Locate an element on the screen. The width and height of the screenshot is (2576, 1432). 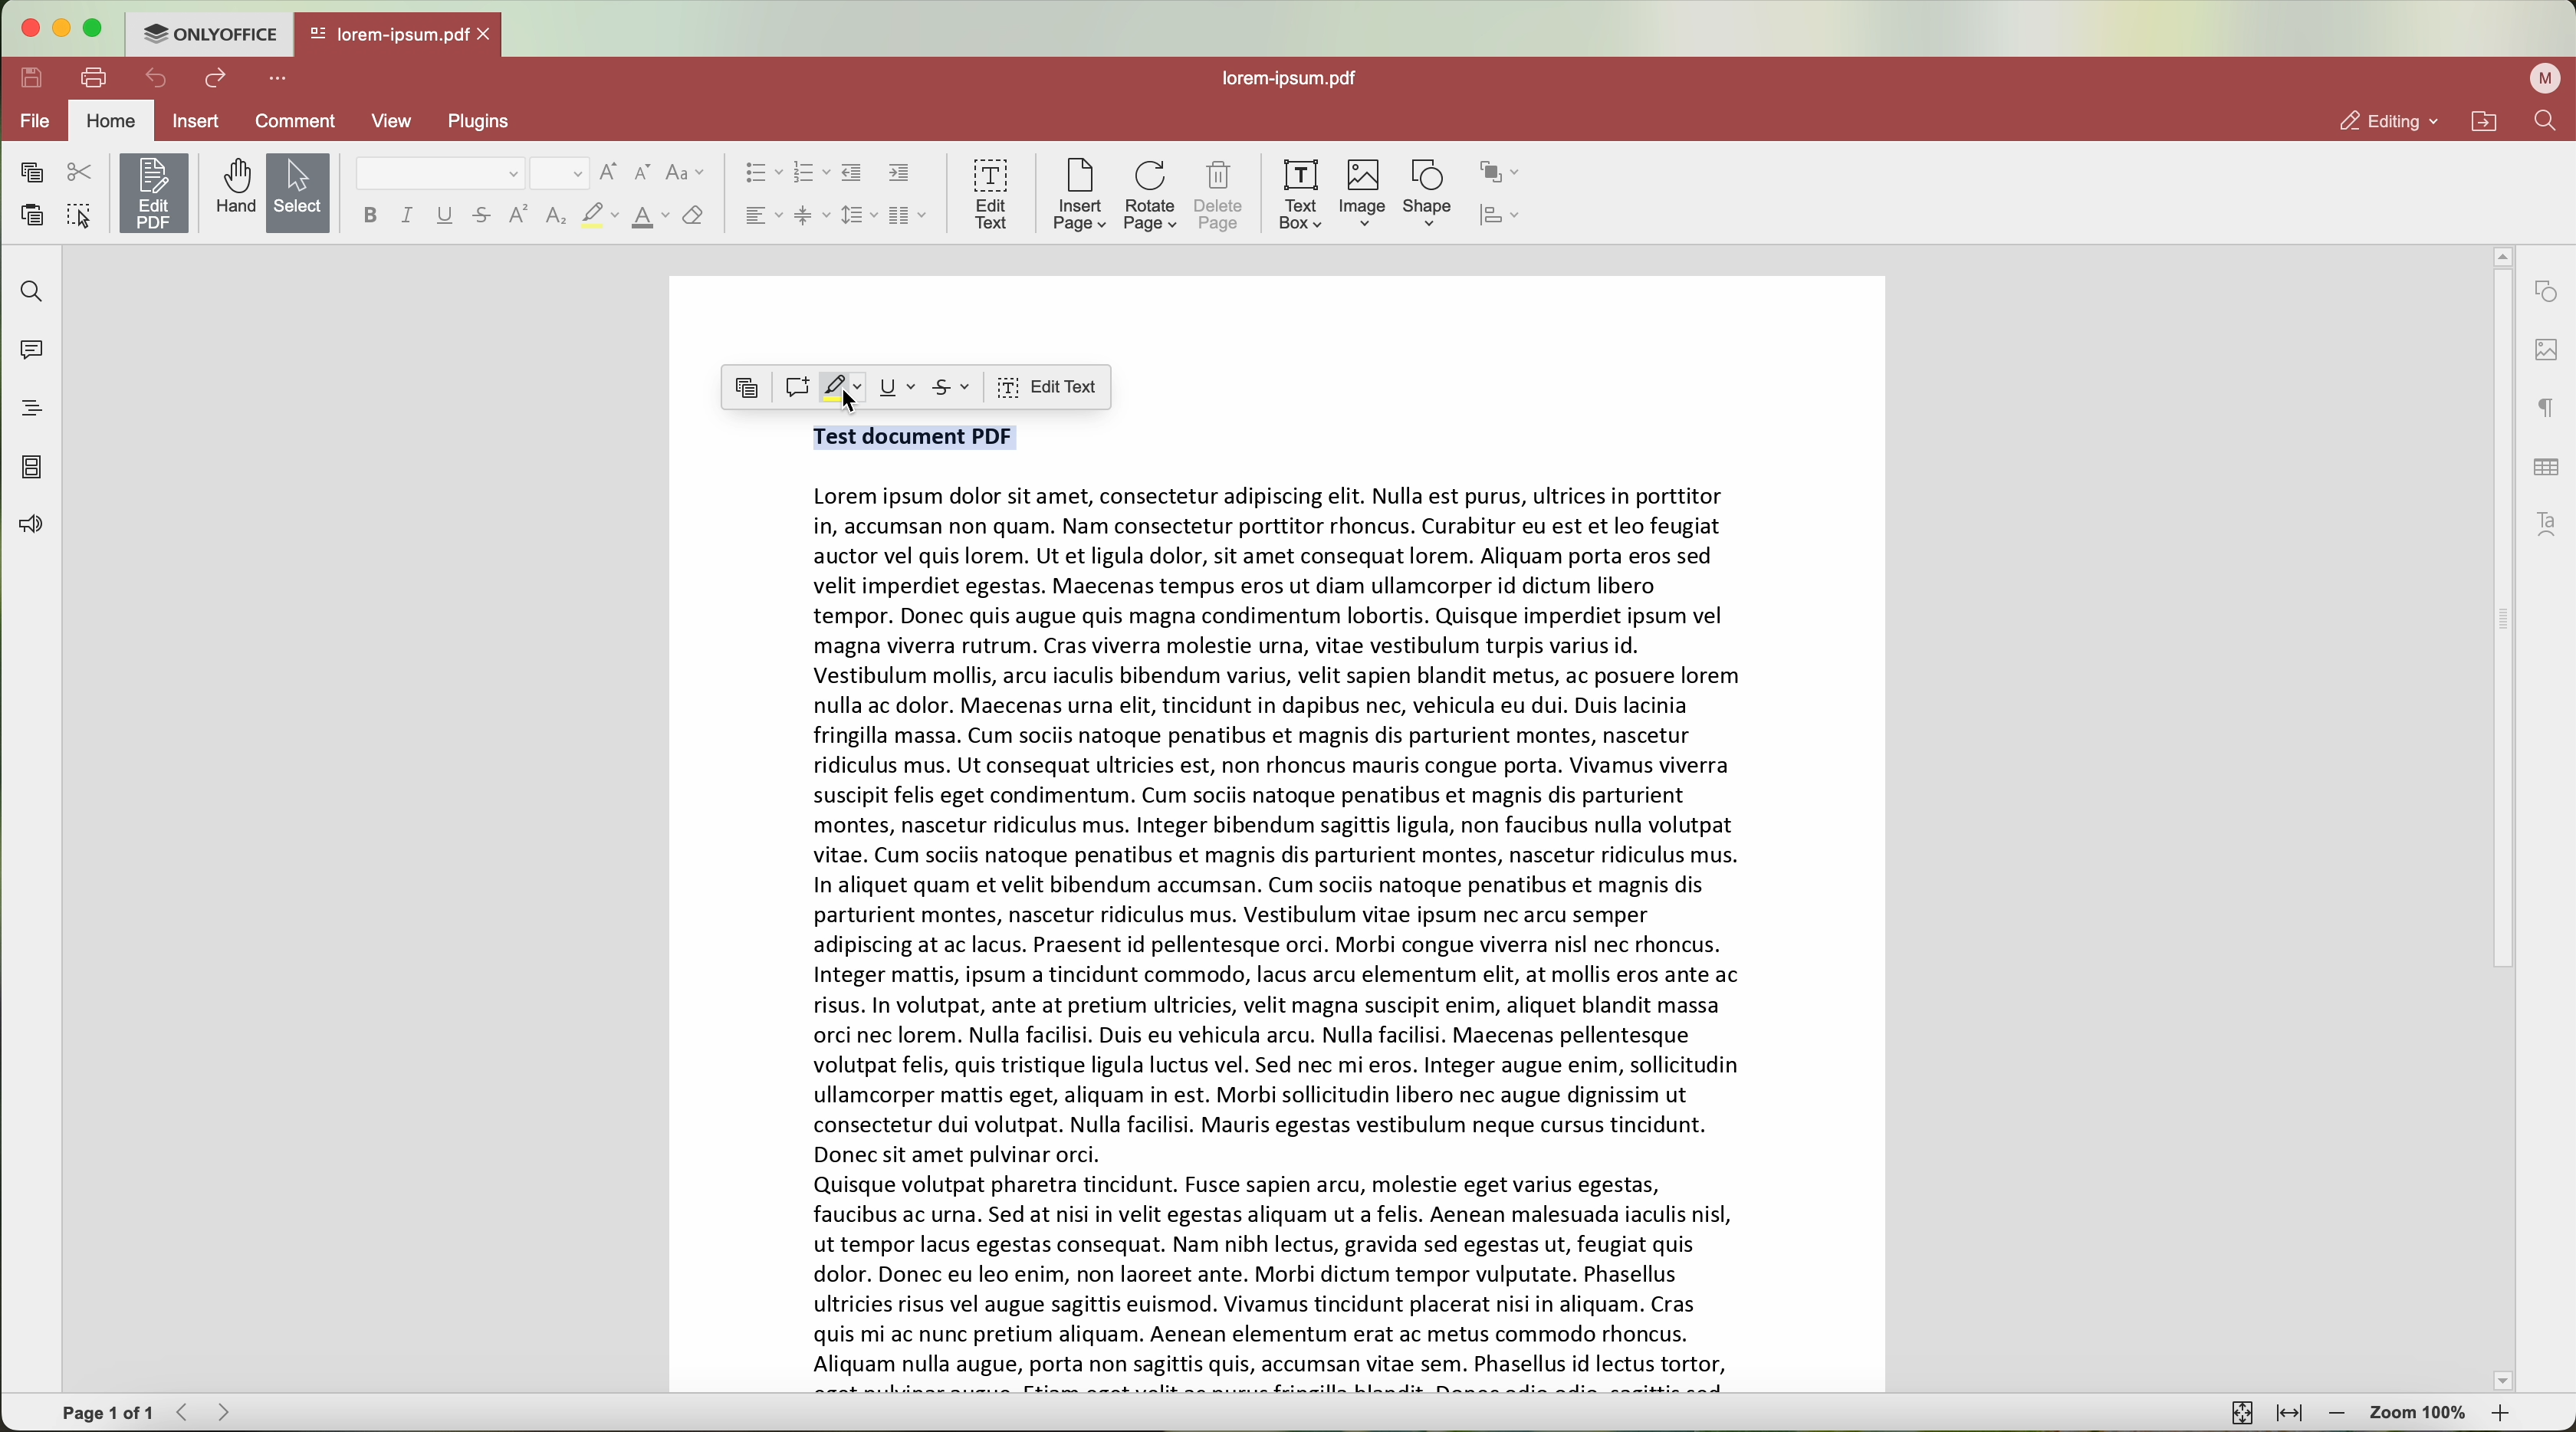
align shape is located at coordinates (1502, 218).